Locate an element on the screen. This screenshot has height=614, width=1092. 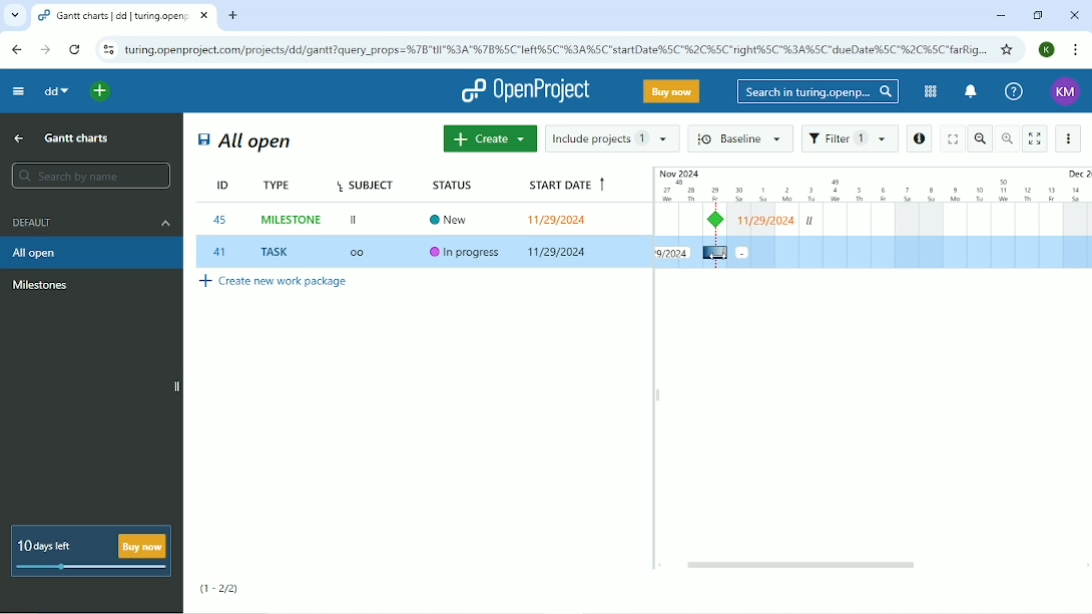
Buy now is located at coordinates (672, 91).